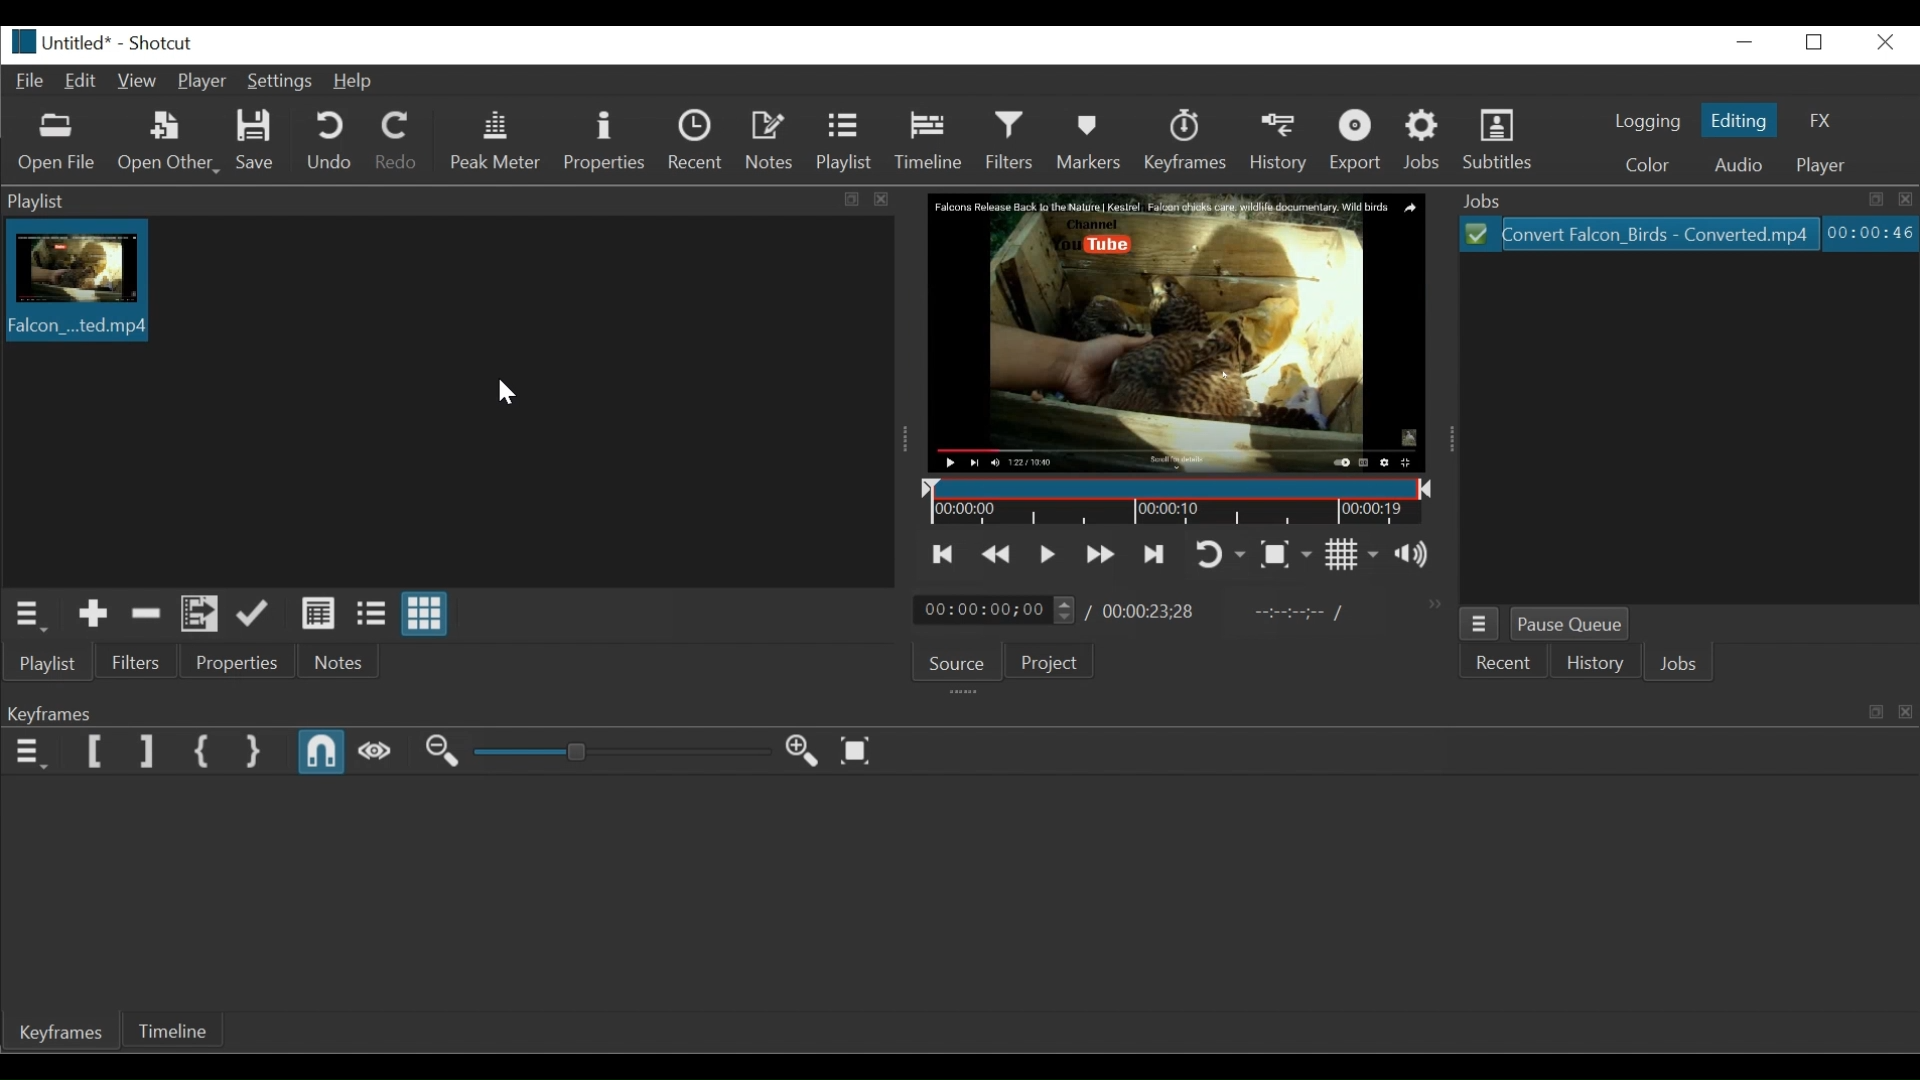 This screenshot has width=1920, height=1080. I want to click on Add source to the playlist, so click(94, 613).